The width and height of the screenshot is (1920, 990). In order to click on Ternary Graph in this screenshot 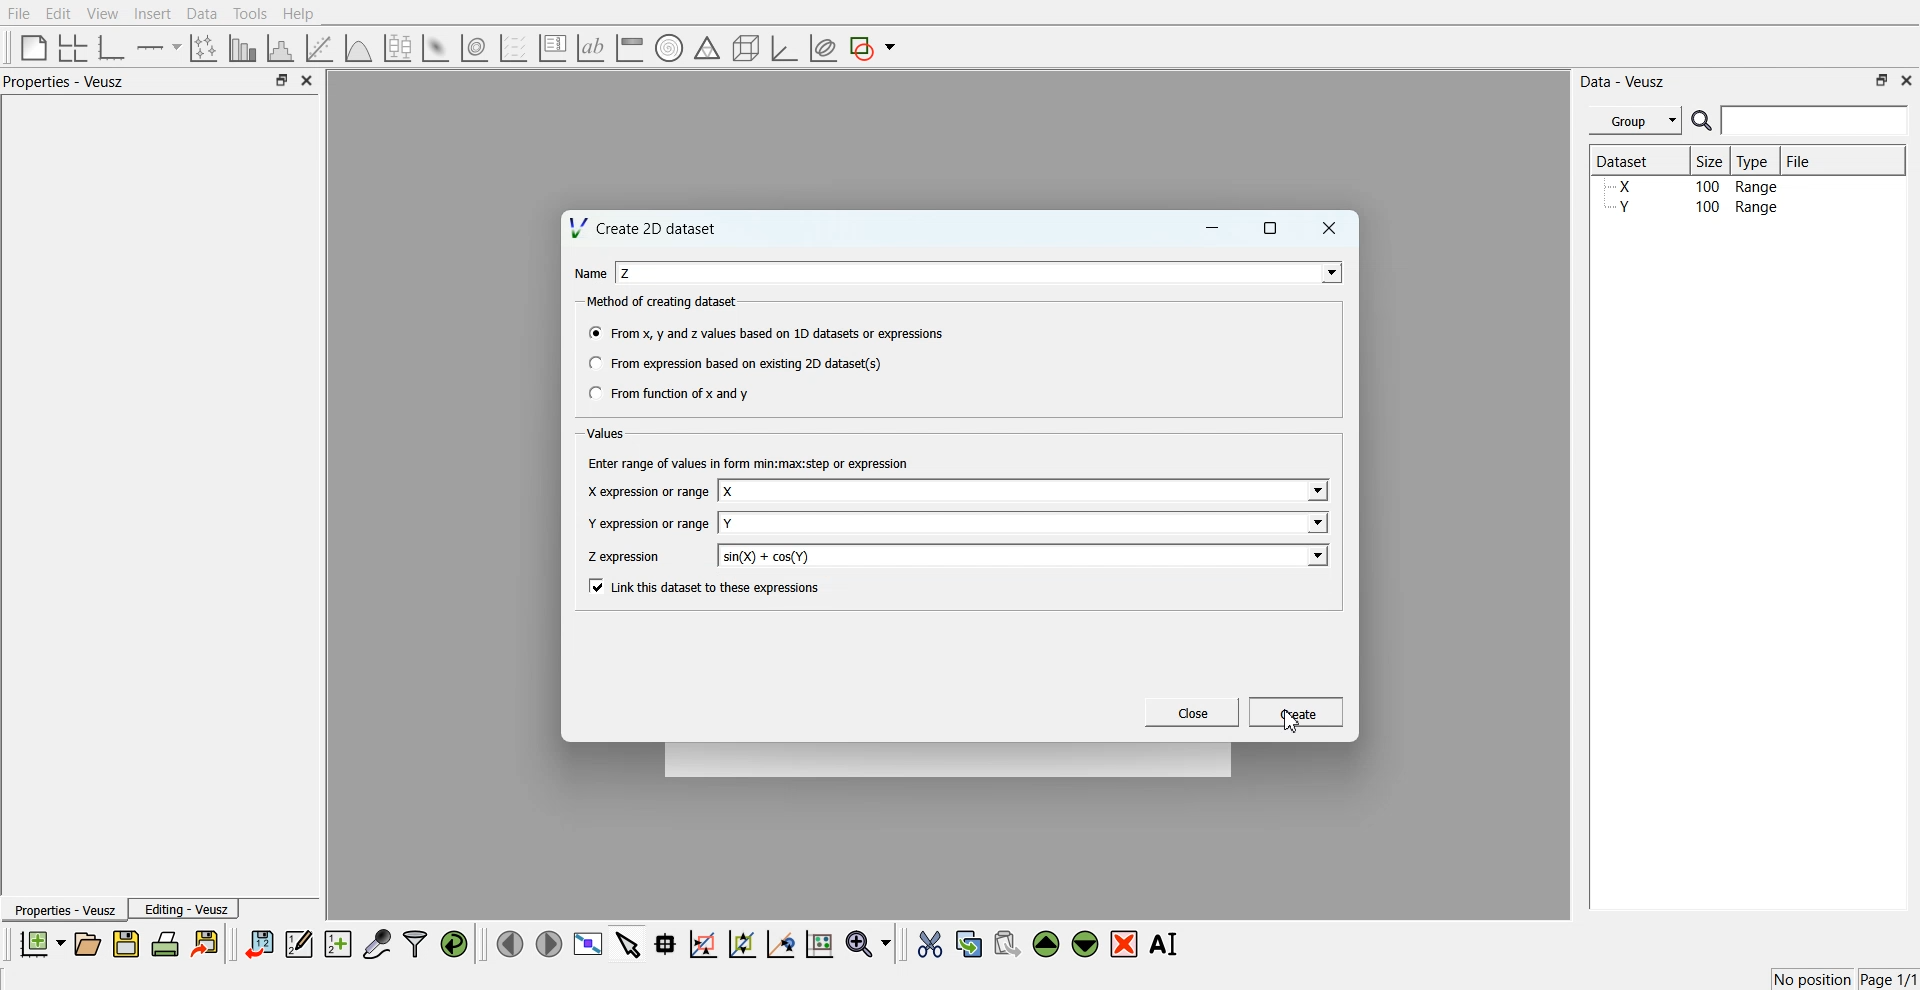, I will do `click(707, 47)`.